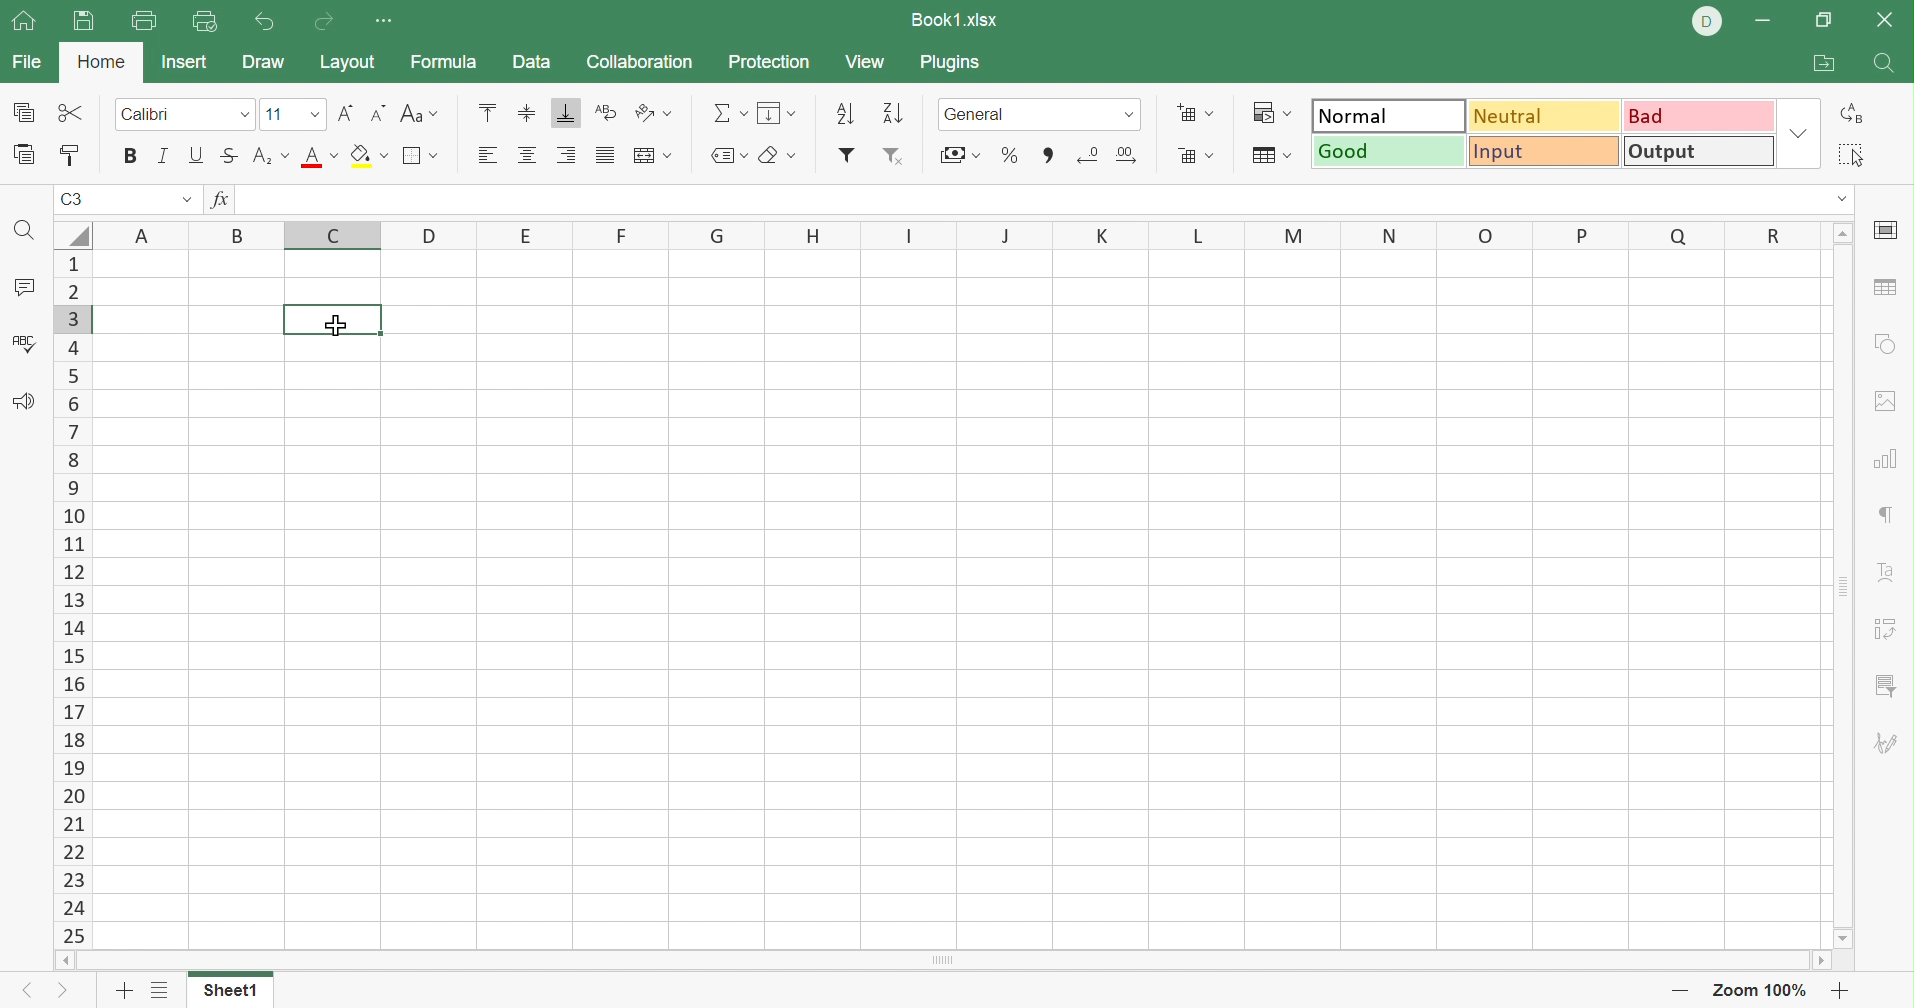  I want to click on fx, so click(225, 199).